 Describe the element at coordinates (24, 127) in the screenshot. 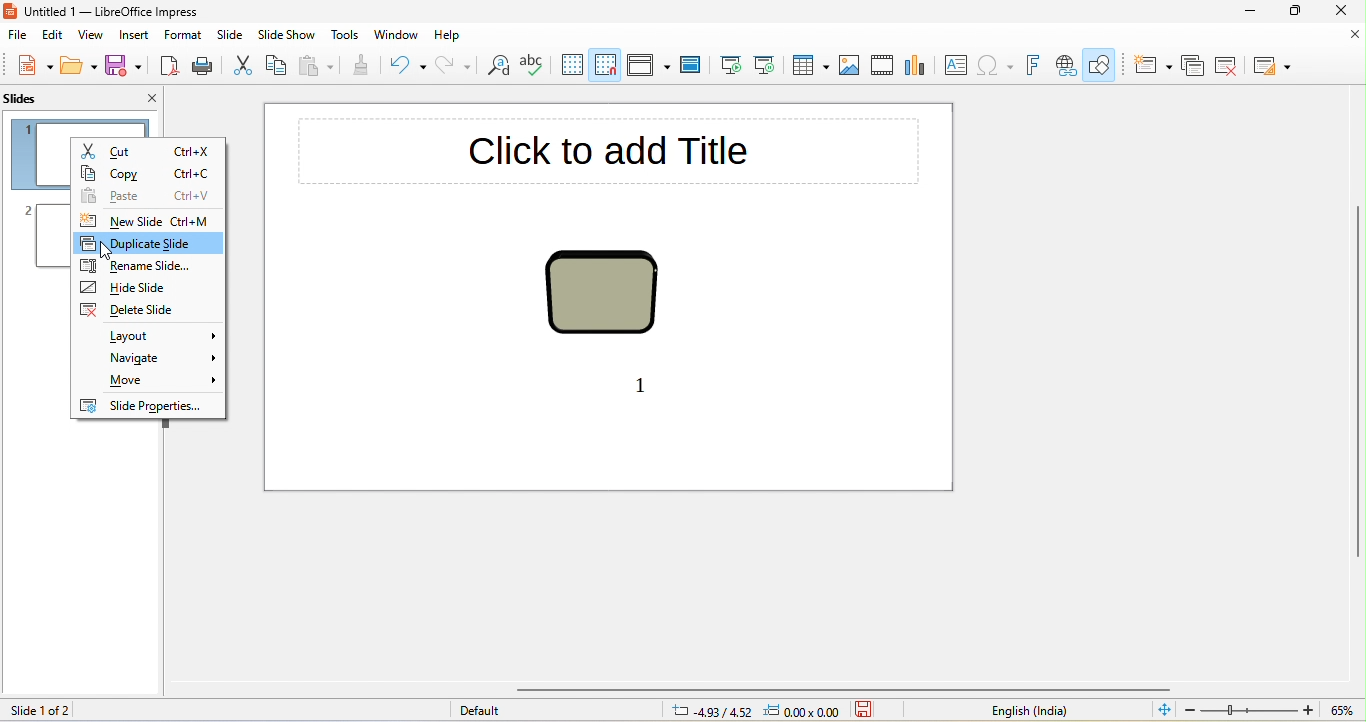

I see `1` at that location.